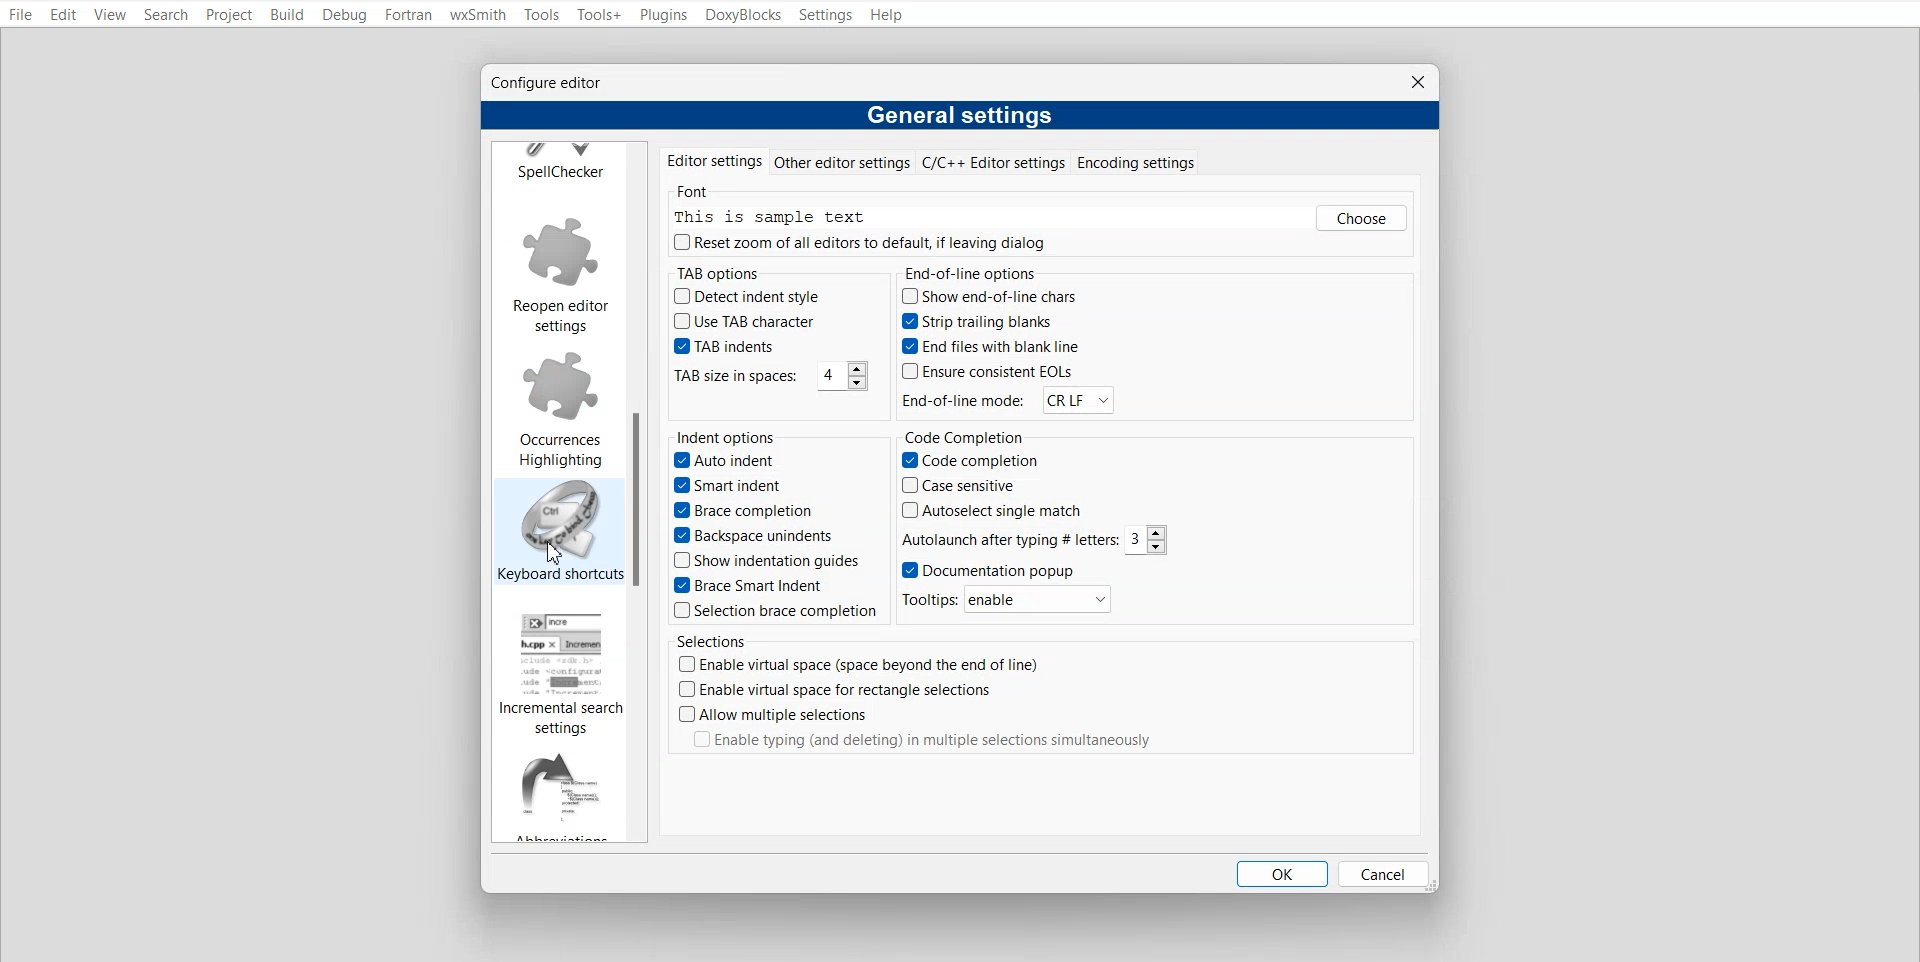  I want to click on Autolaunch after typing # letters:, so click(1008, 540).